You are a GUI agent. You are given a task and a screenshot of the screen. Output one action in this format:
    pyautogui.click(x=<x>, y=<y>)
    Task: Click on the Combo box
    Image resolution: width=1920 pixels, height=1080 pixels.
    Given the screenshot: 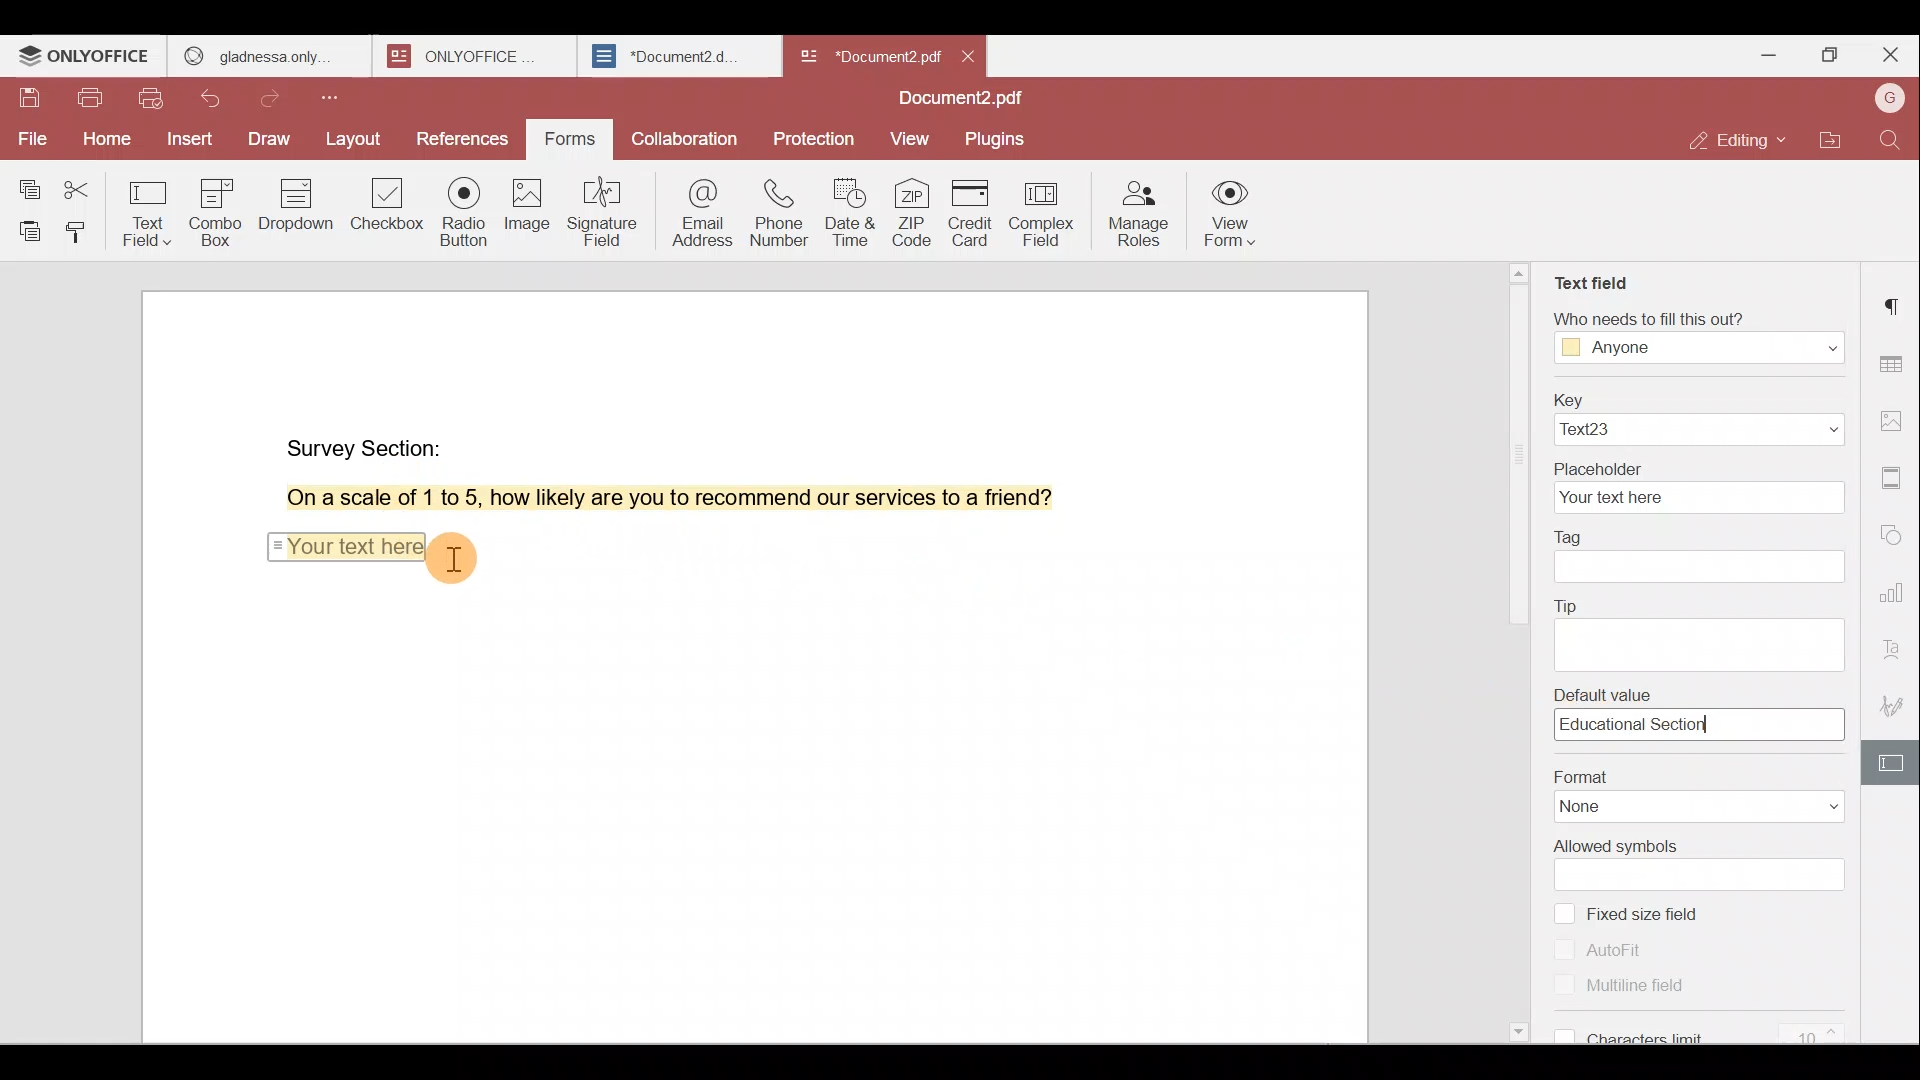 What is the action you would take?
    pyautogui.click(x=223, y=209)
    